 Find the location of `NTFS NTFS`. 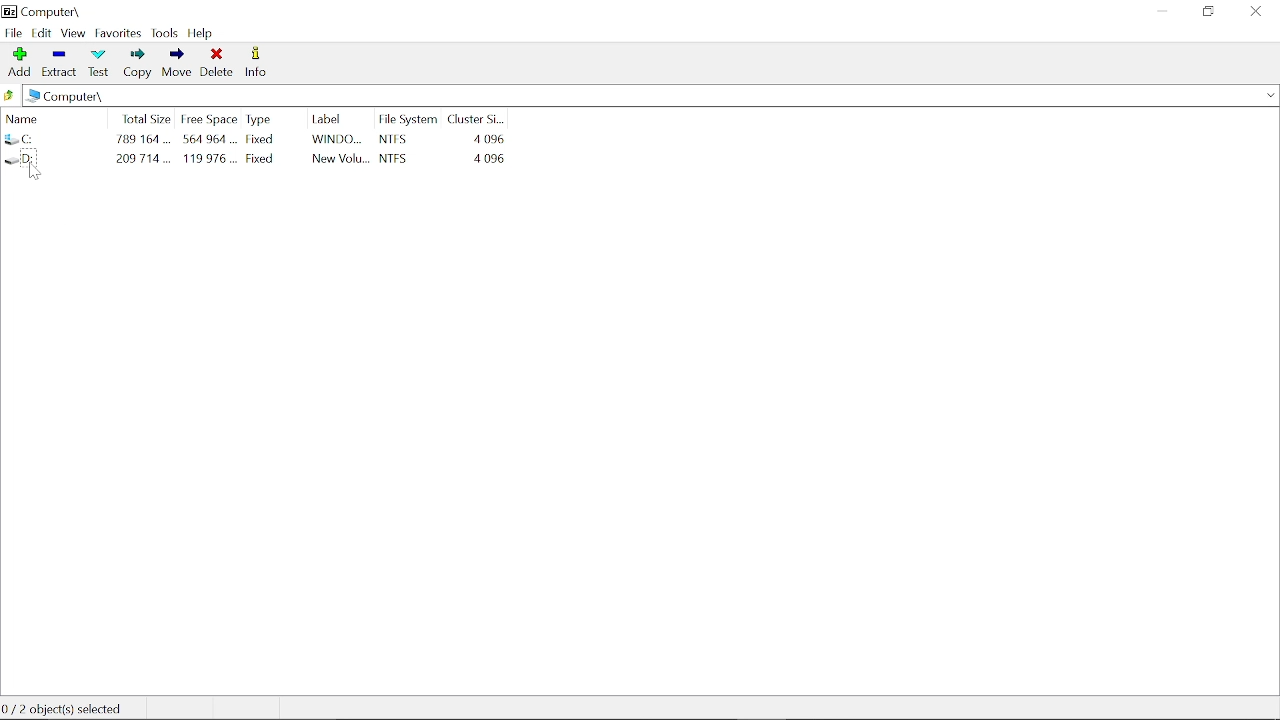

NTFS NTFS is located at coordinates (409, 148).